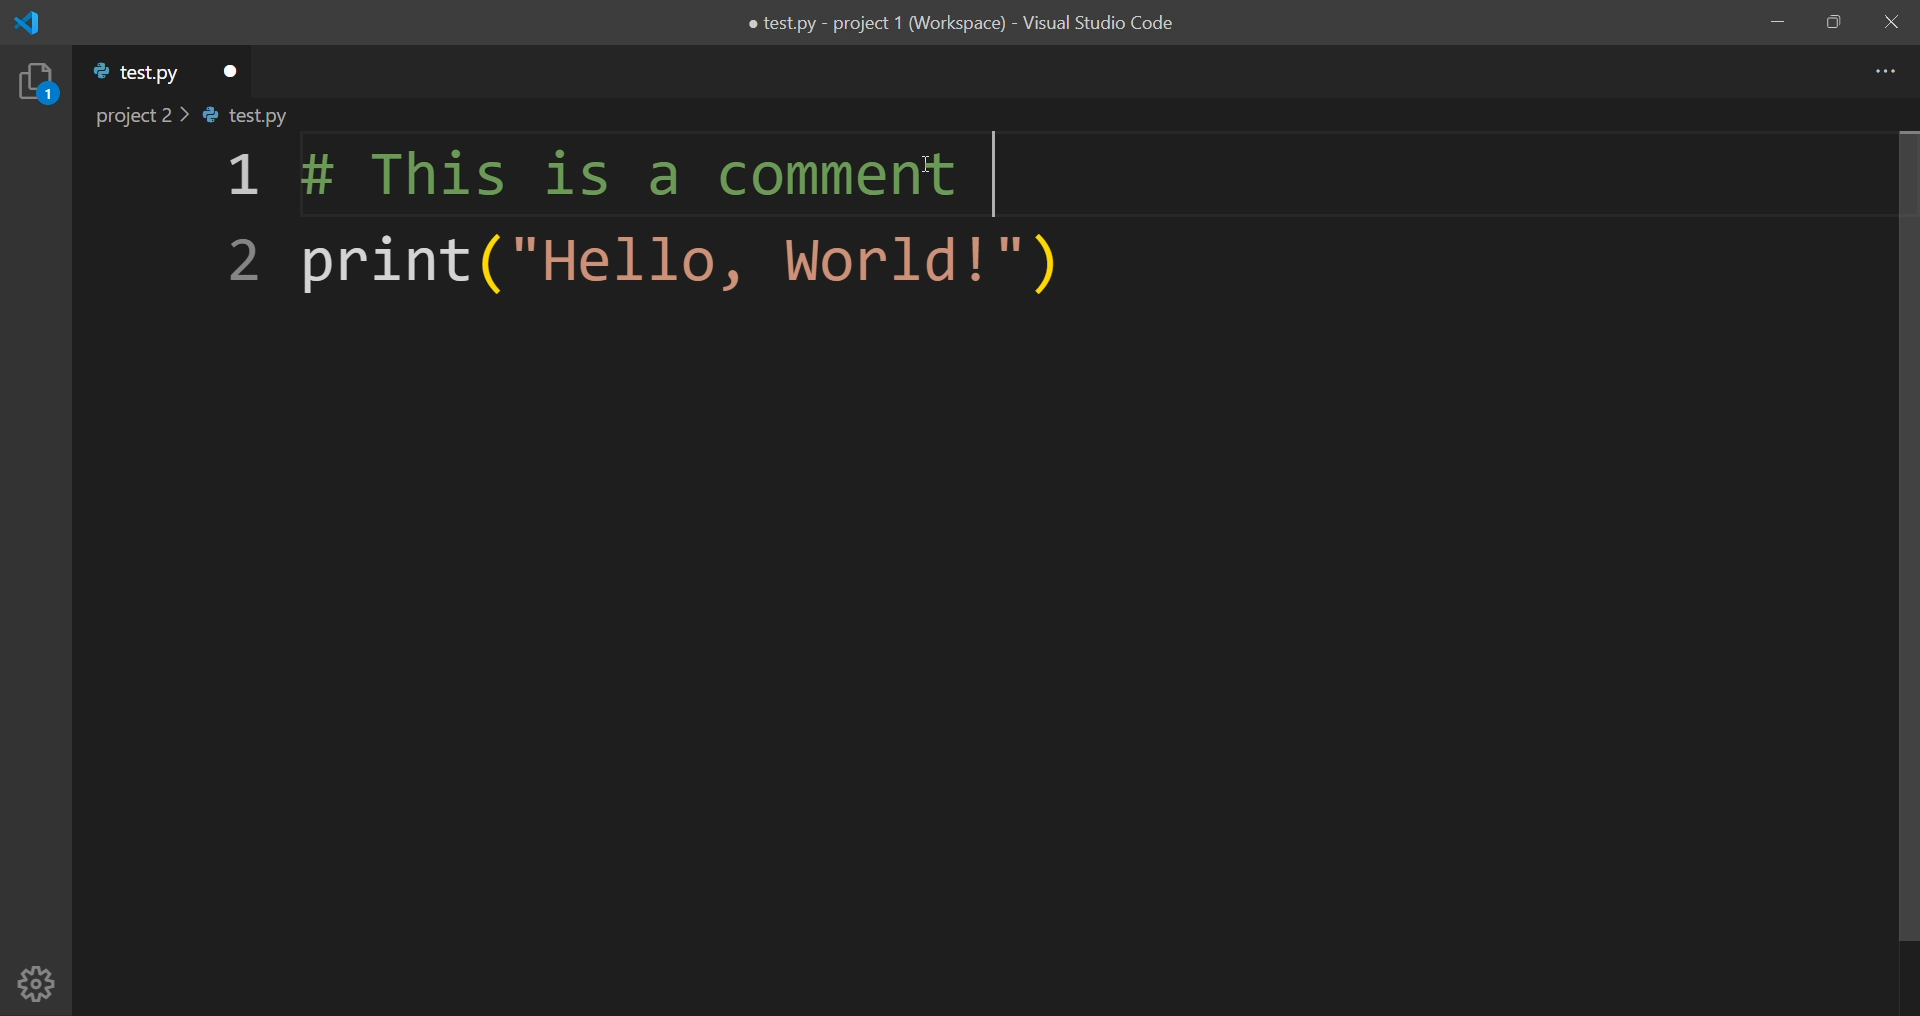  I want to click on maximize, so click(1834, 23).